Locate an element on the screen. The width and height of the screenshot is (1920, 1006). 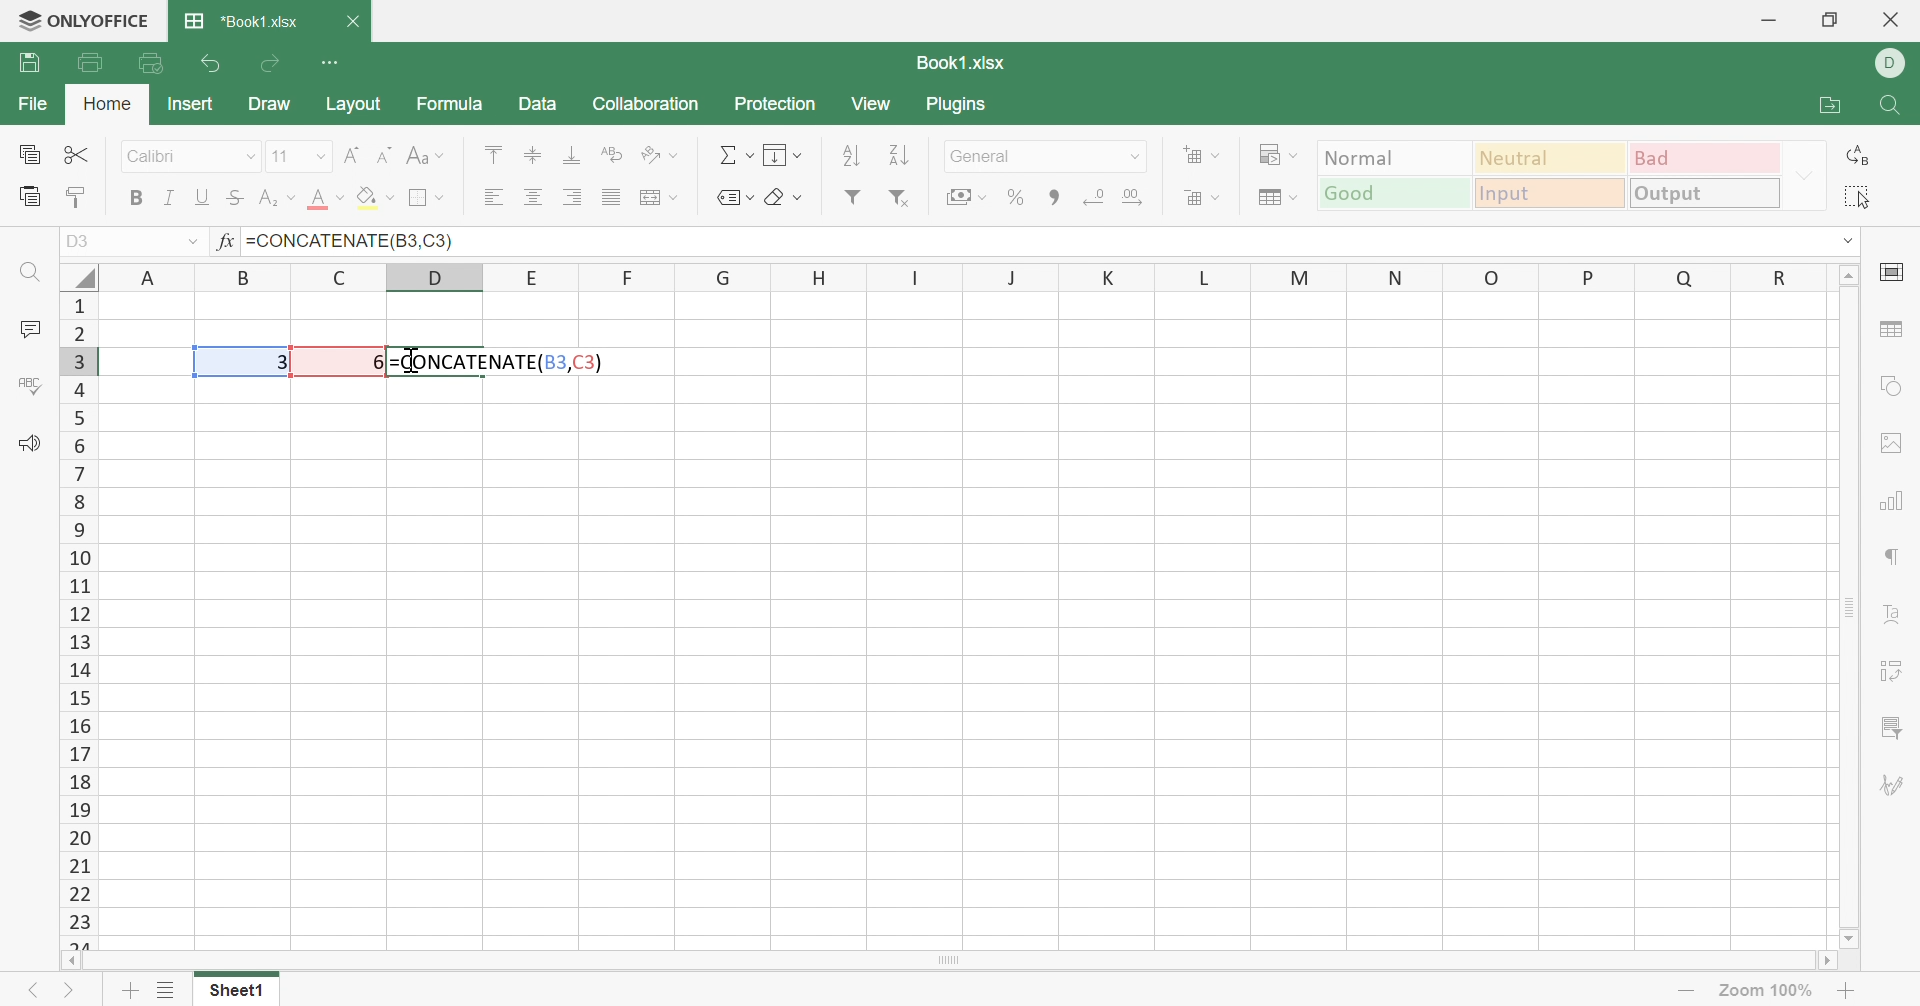
Bad is located at coordinates (1705, 162).